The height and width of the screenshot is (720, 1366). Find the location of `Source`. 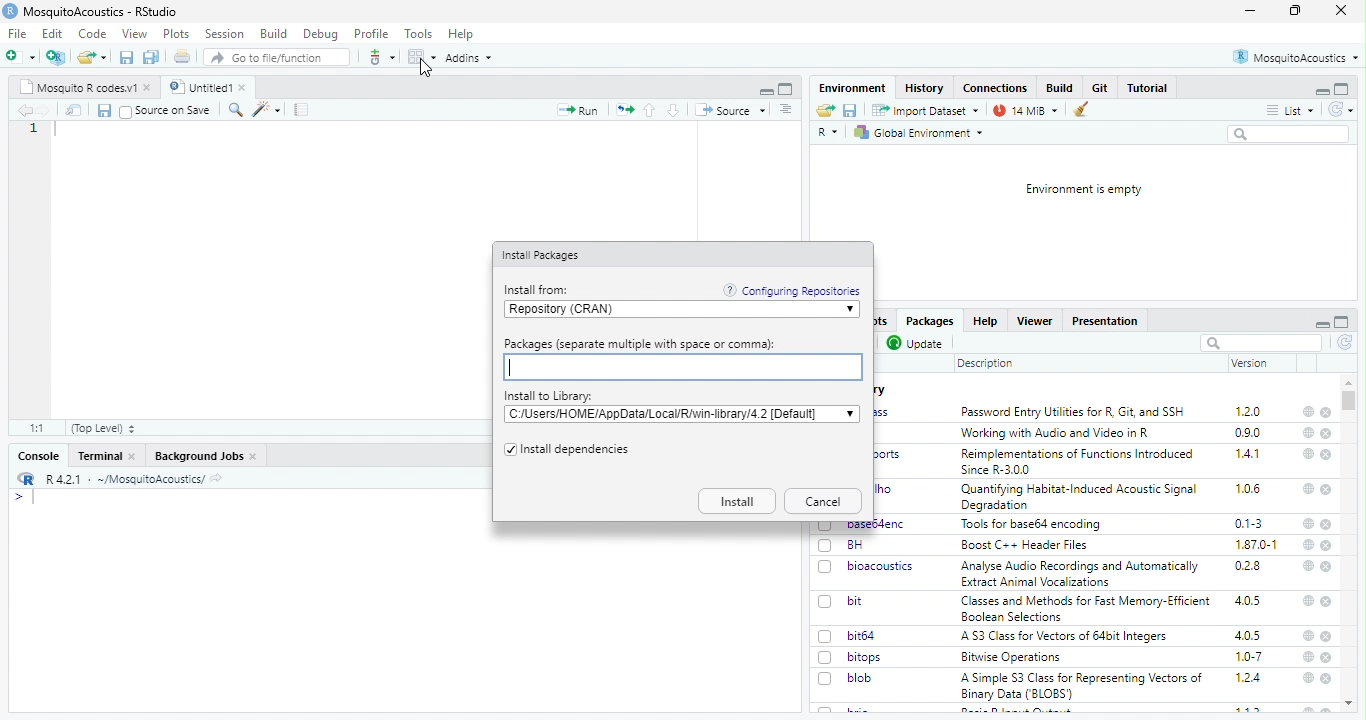

Source is located at coordinates (731, 111).